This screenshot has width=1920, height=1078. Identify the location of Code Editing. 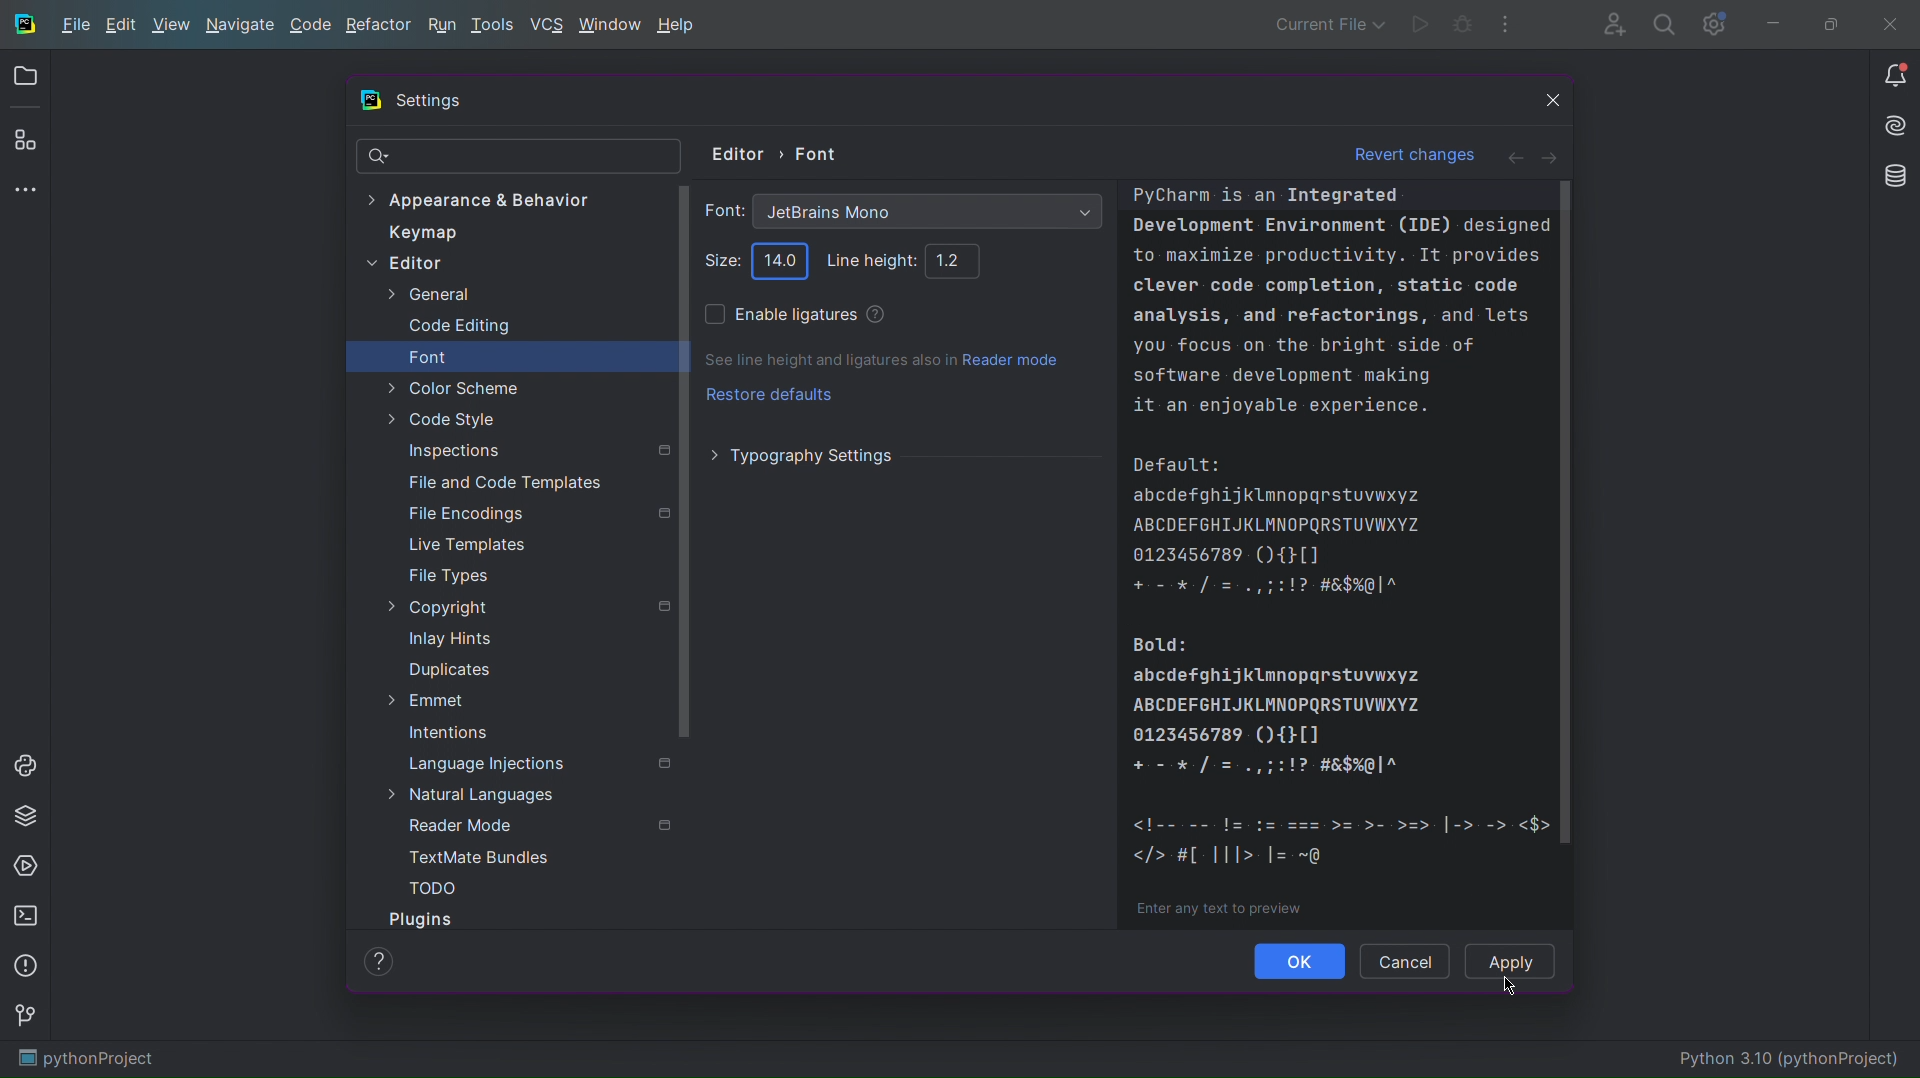
(459, 327).